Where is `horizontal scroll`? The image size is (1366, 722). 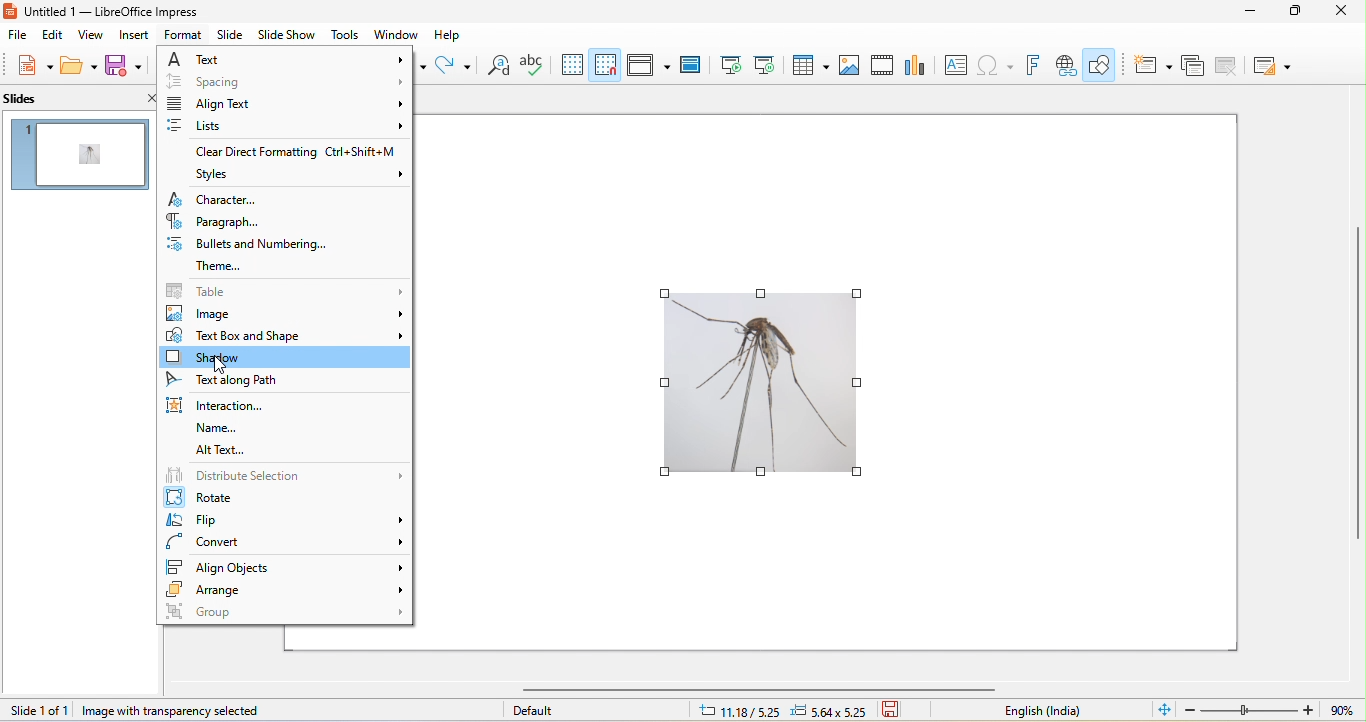 horizontal scroll is located at coordinates (788, 690).